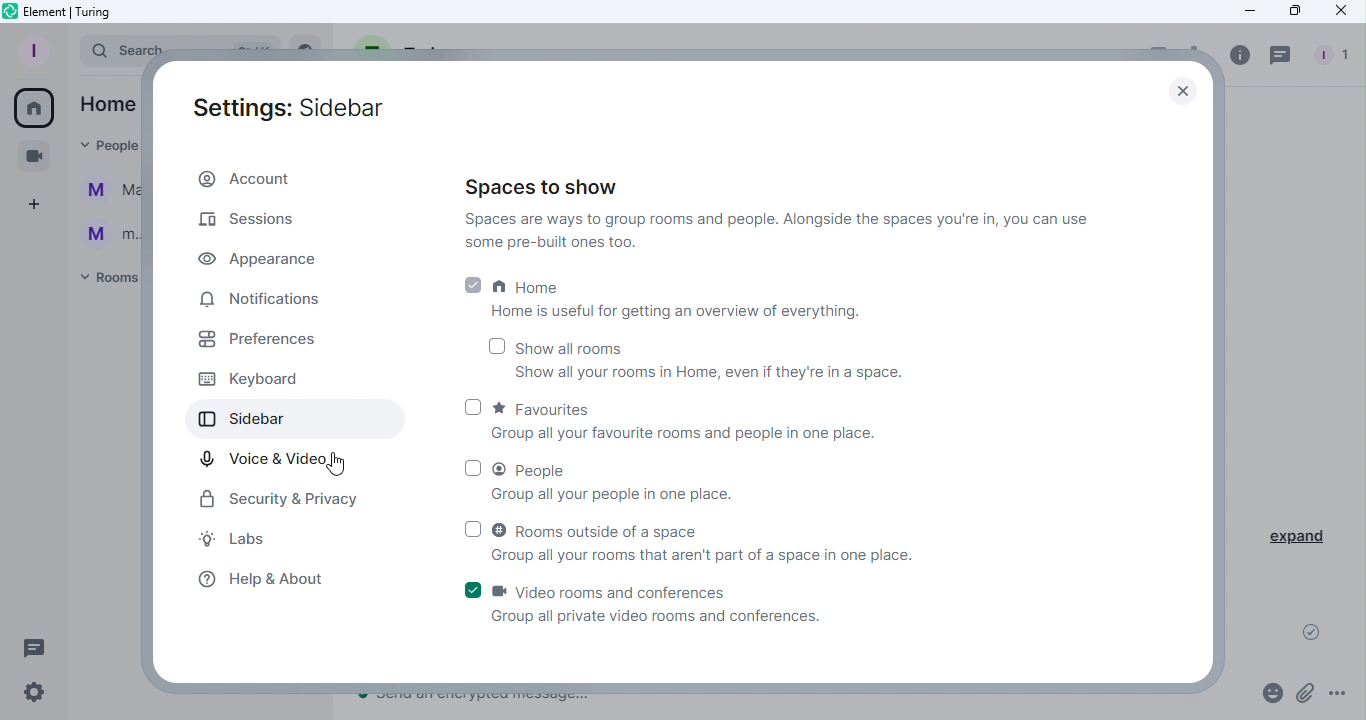  I want to click on Conferences, so click(32, 152).